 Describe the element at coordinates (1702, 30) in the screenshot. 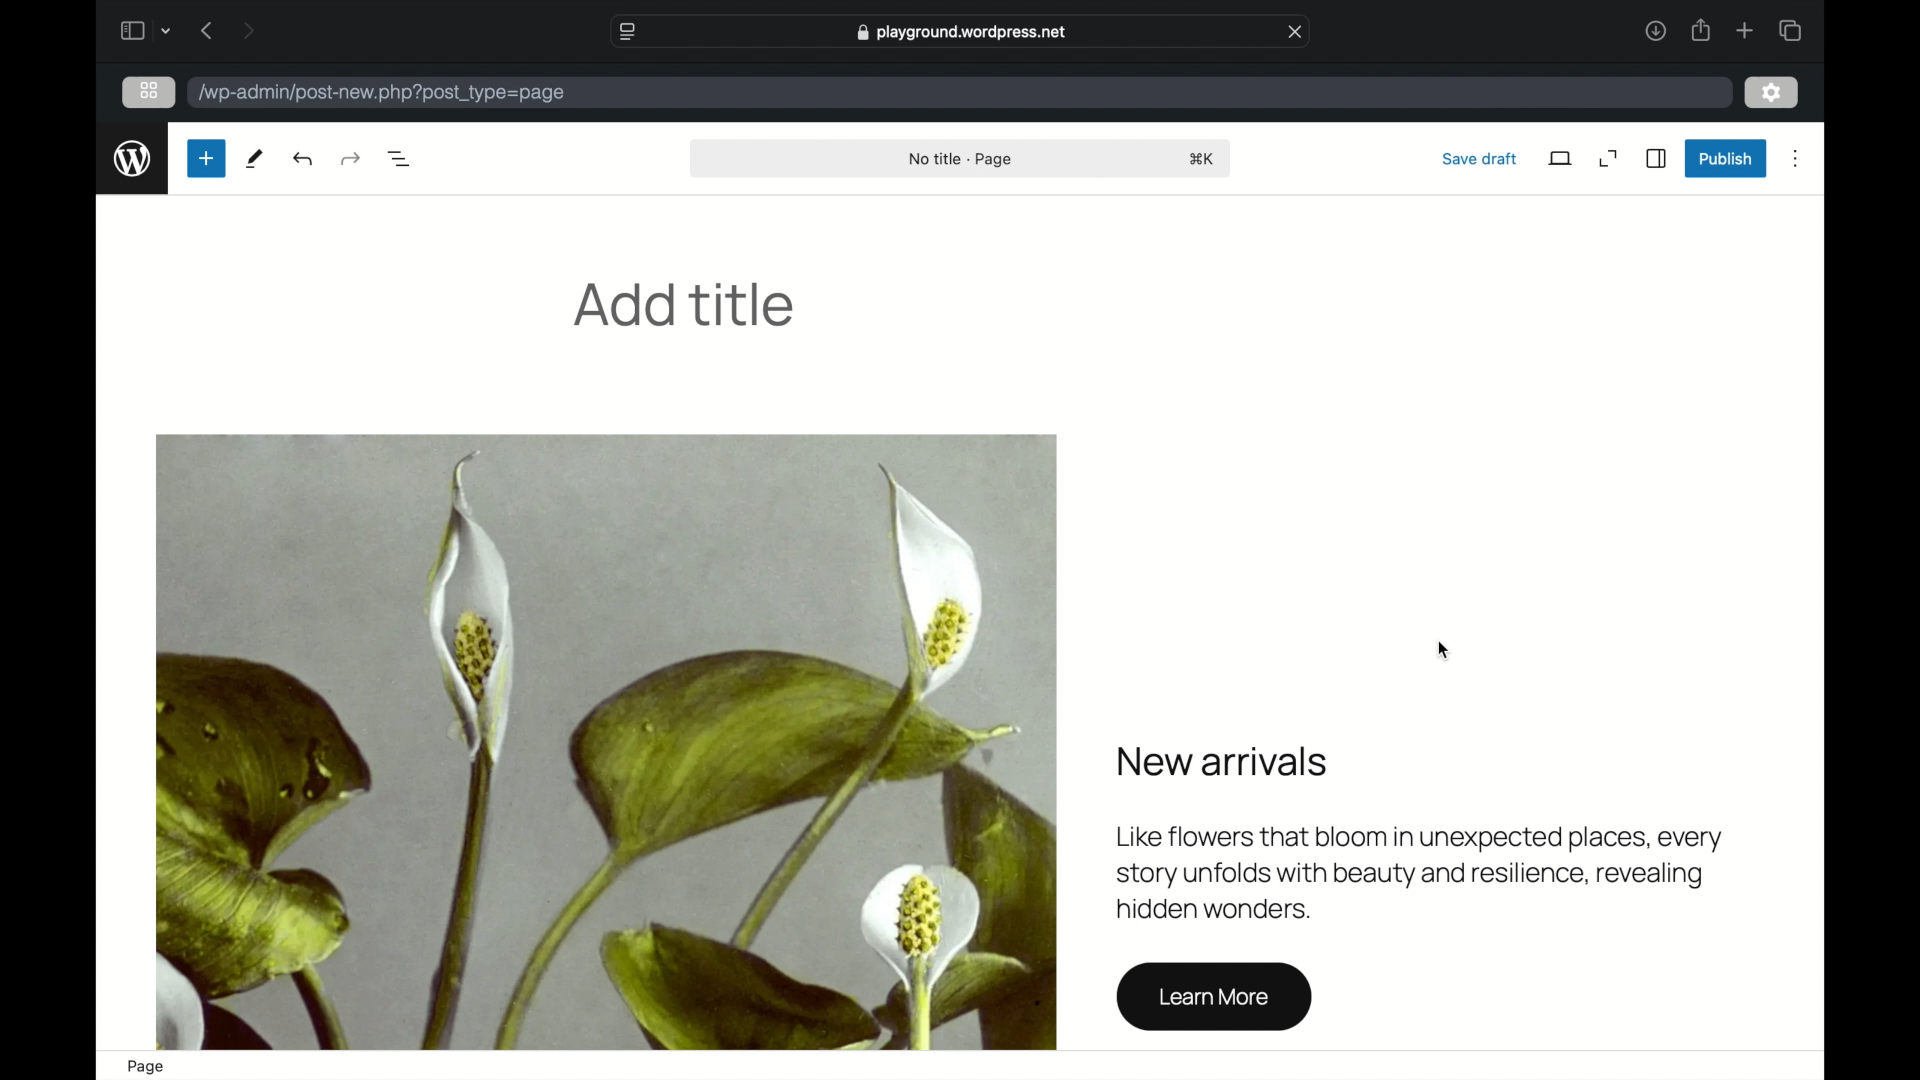

I see `share` at that location.